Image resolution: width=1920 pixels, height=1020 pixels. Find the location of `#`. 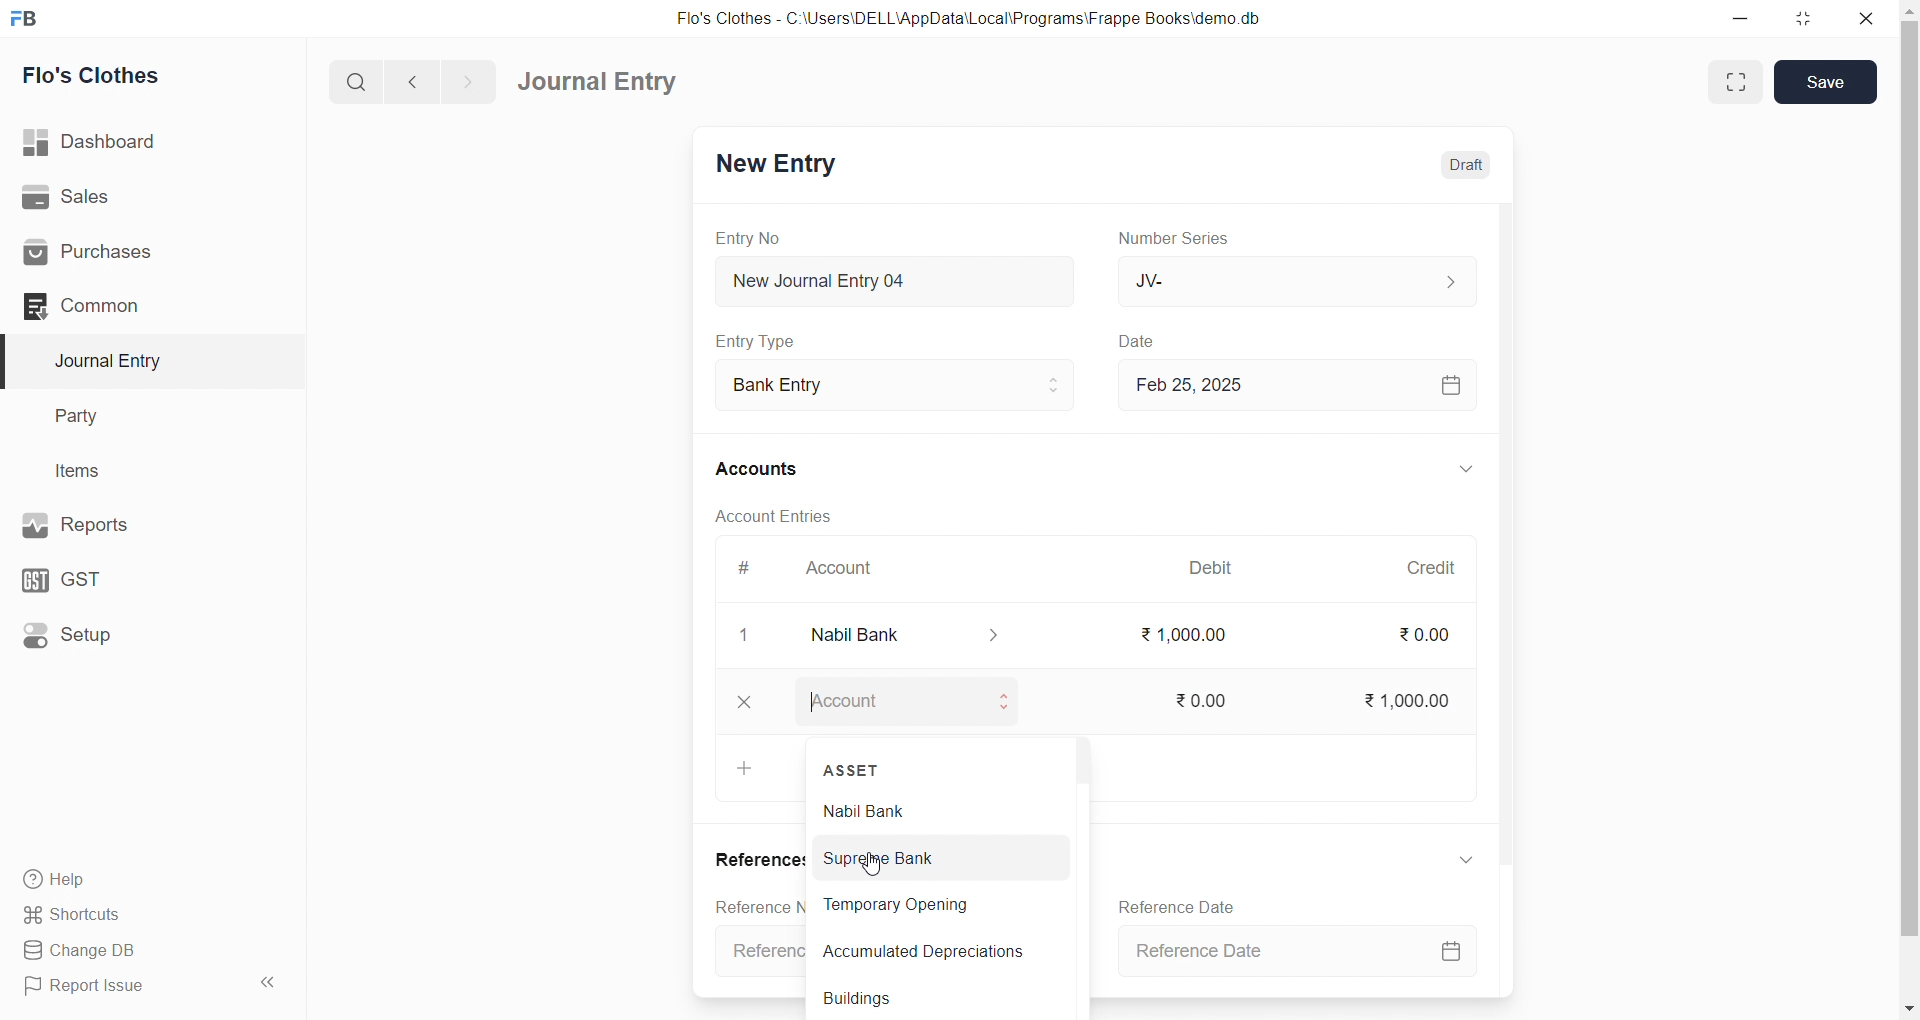

# is located at coordinates (755, 570).